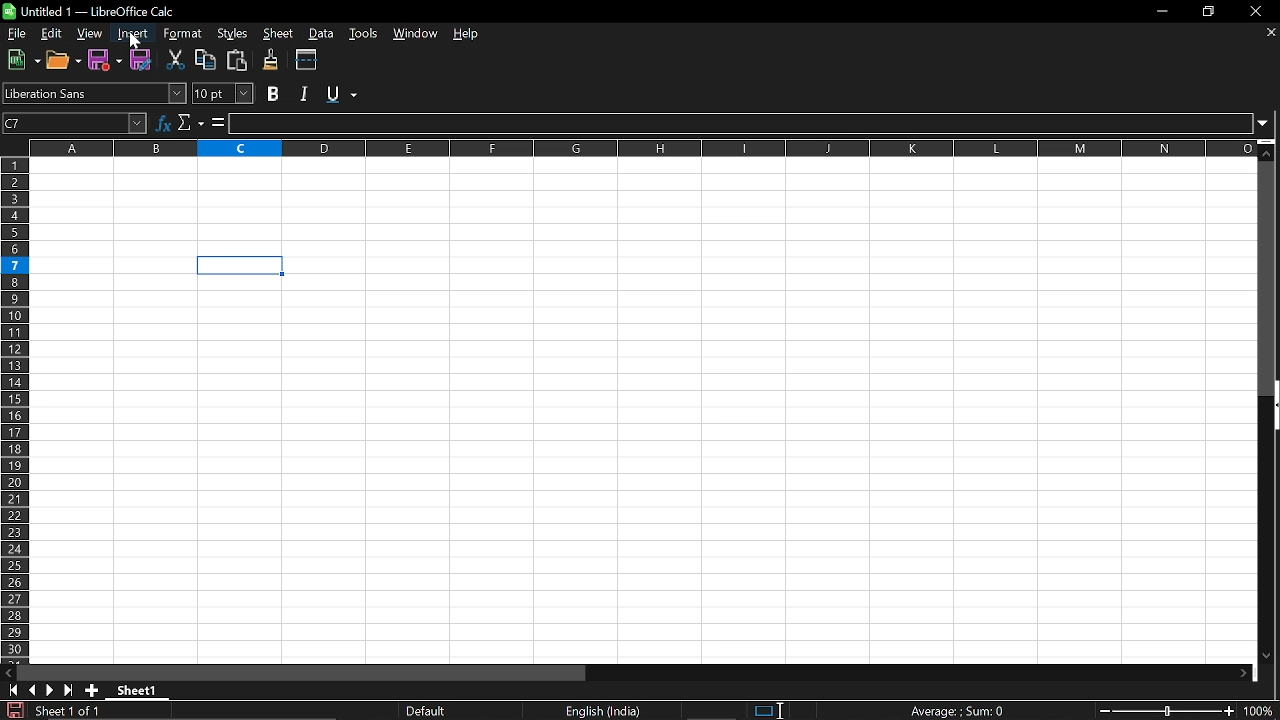  Describe the element at coordinates (307, 94) in the screenshot. I see `Italic` at that location.